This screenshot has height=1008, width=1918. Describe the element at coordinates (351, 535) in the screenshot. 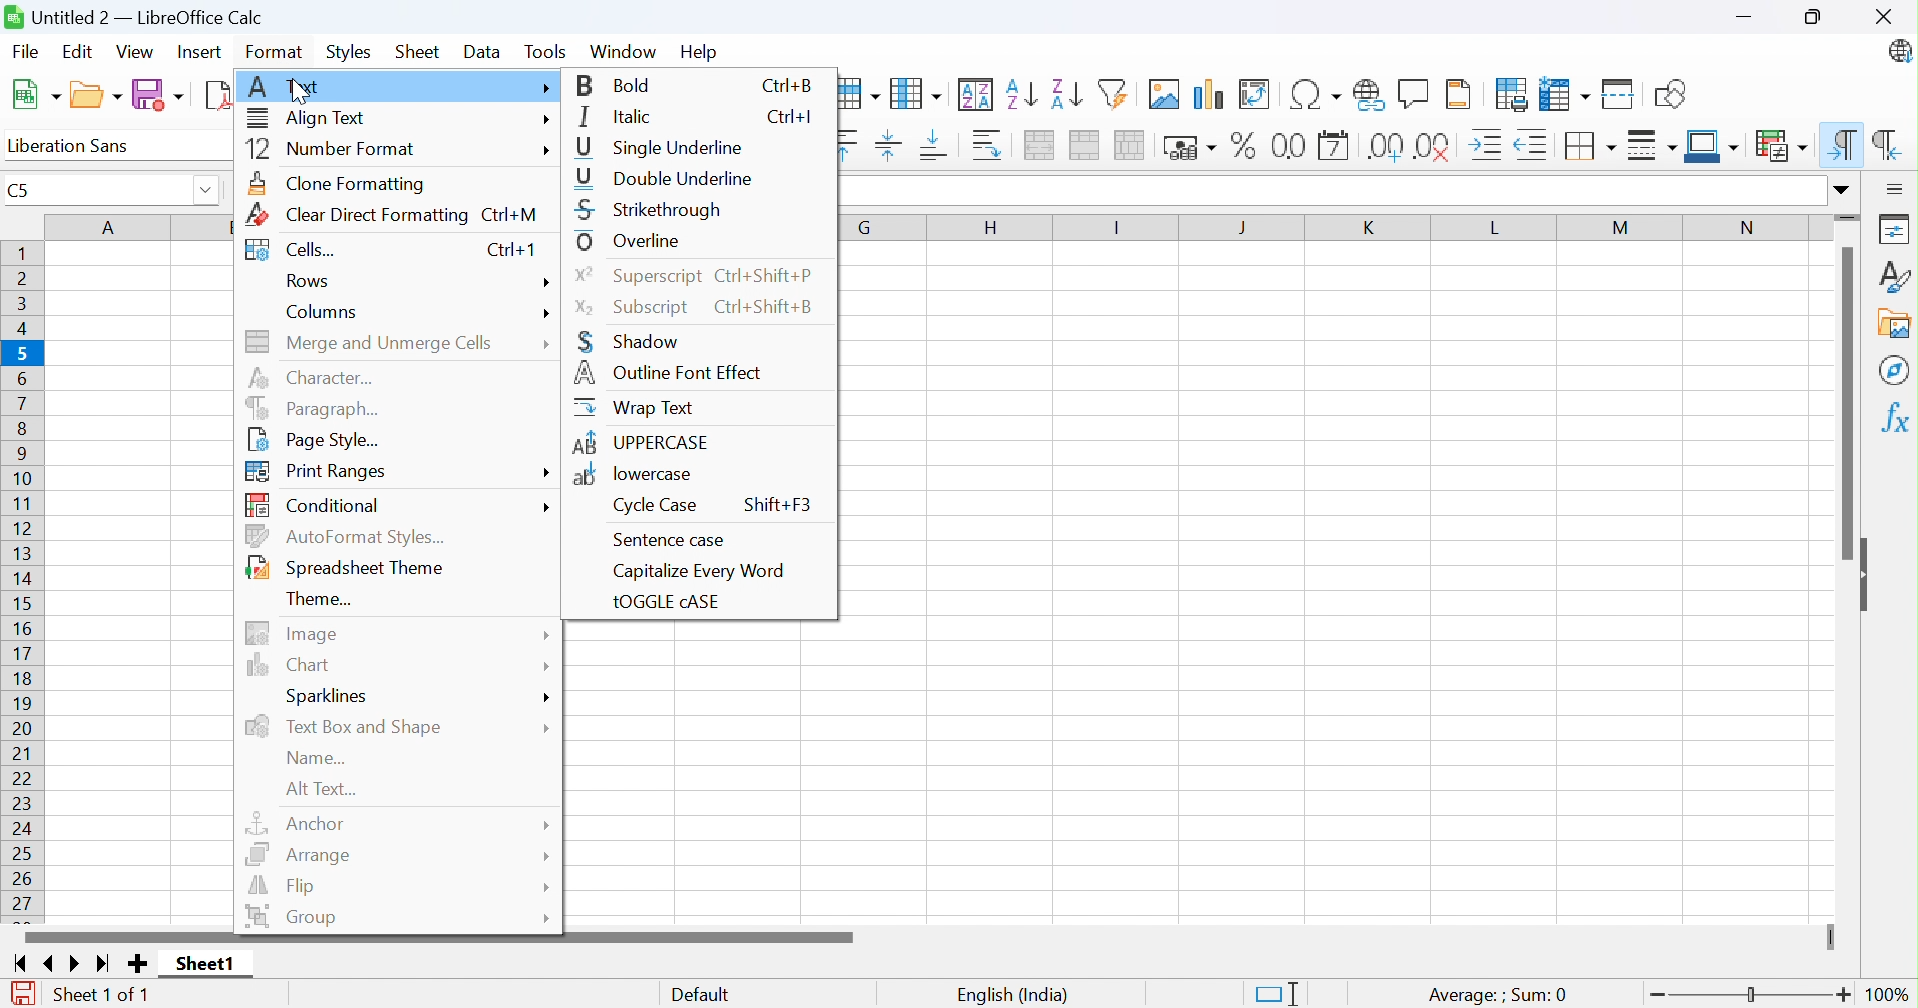

I see `AutoFormat Styles` at that location.